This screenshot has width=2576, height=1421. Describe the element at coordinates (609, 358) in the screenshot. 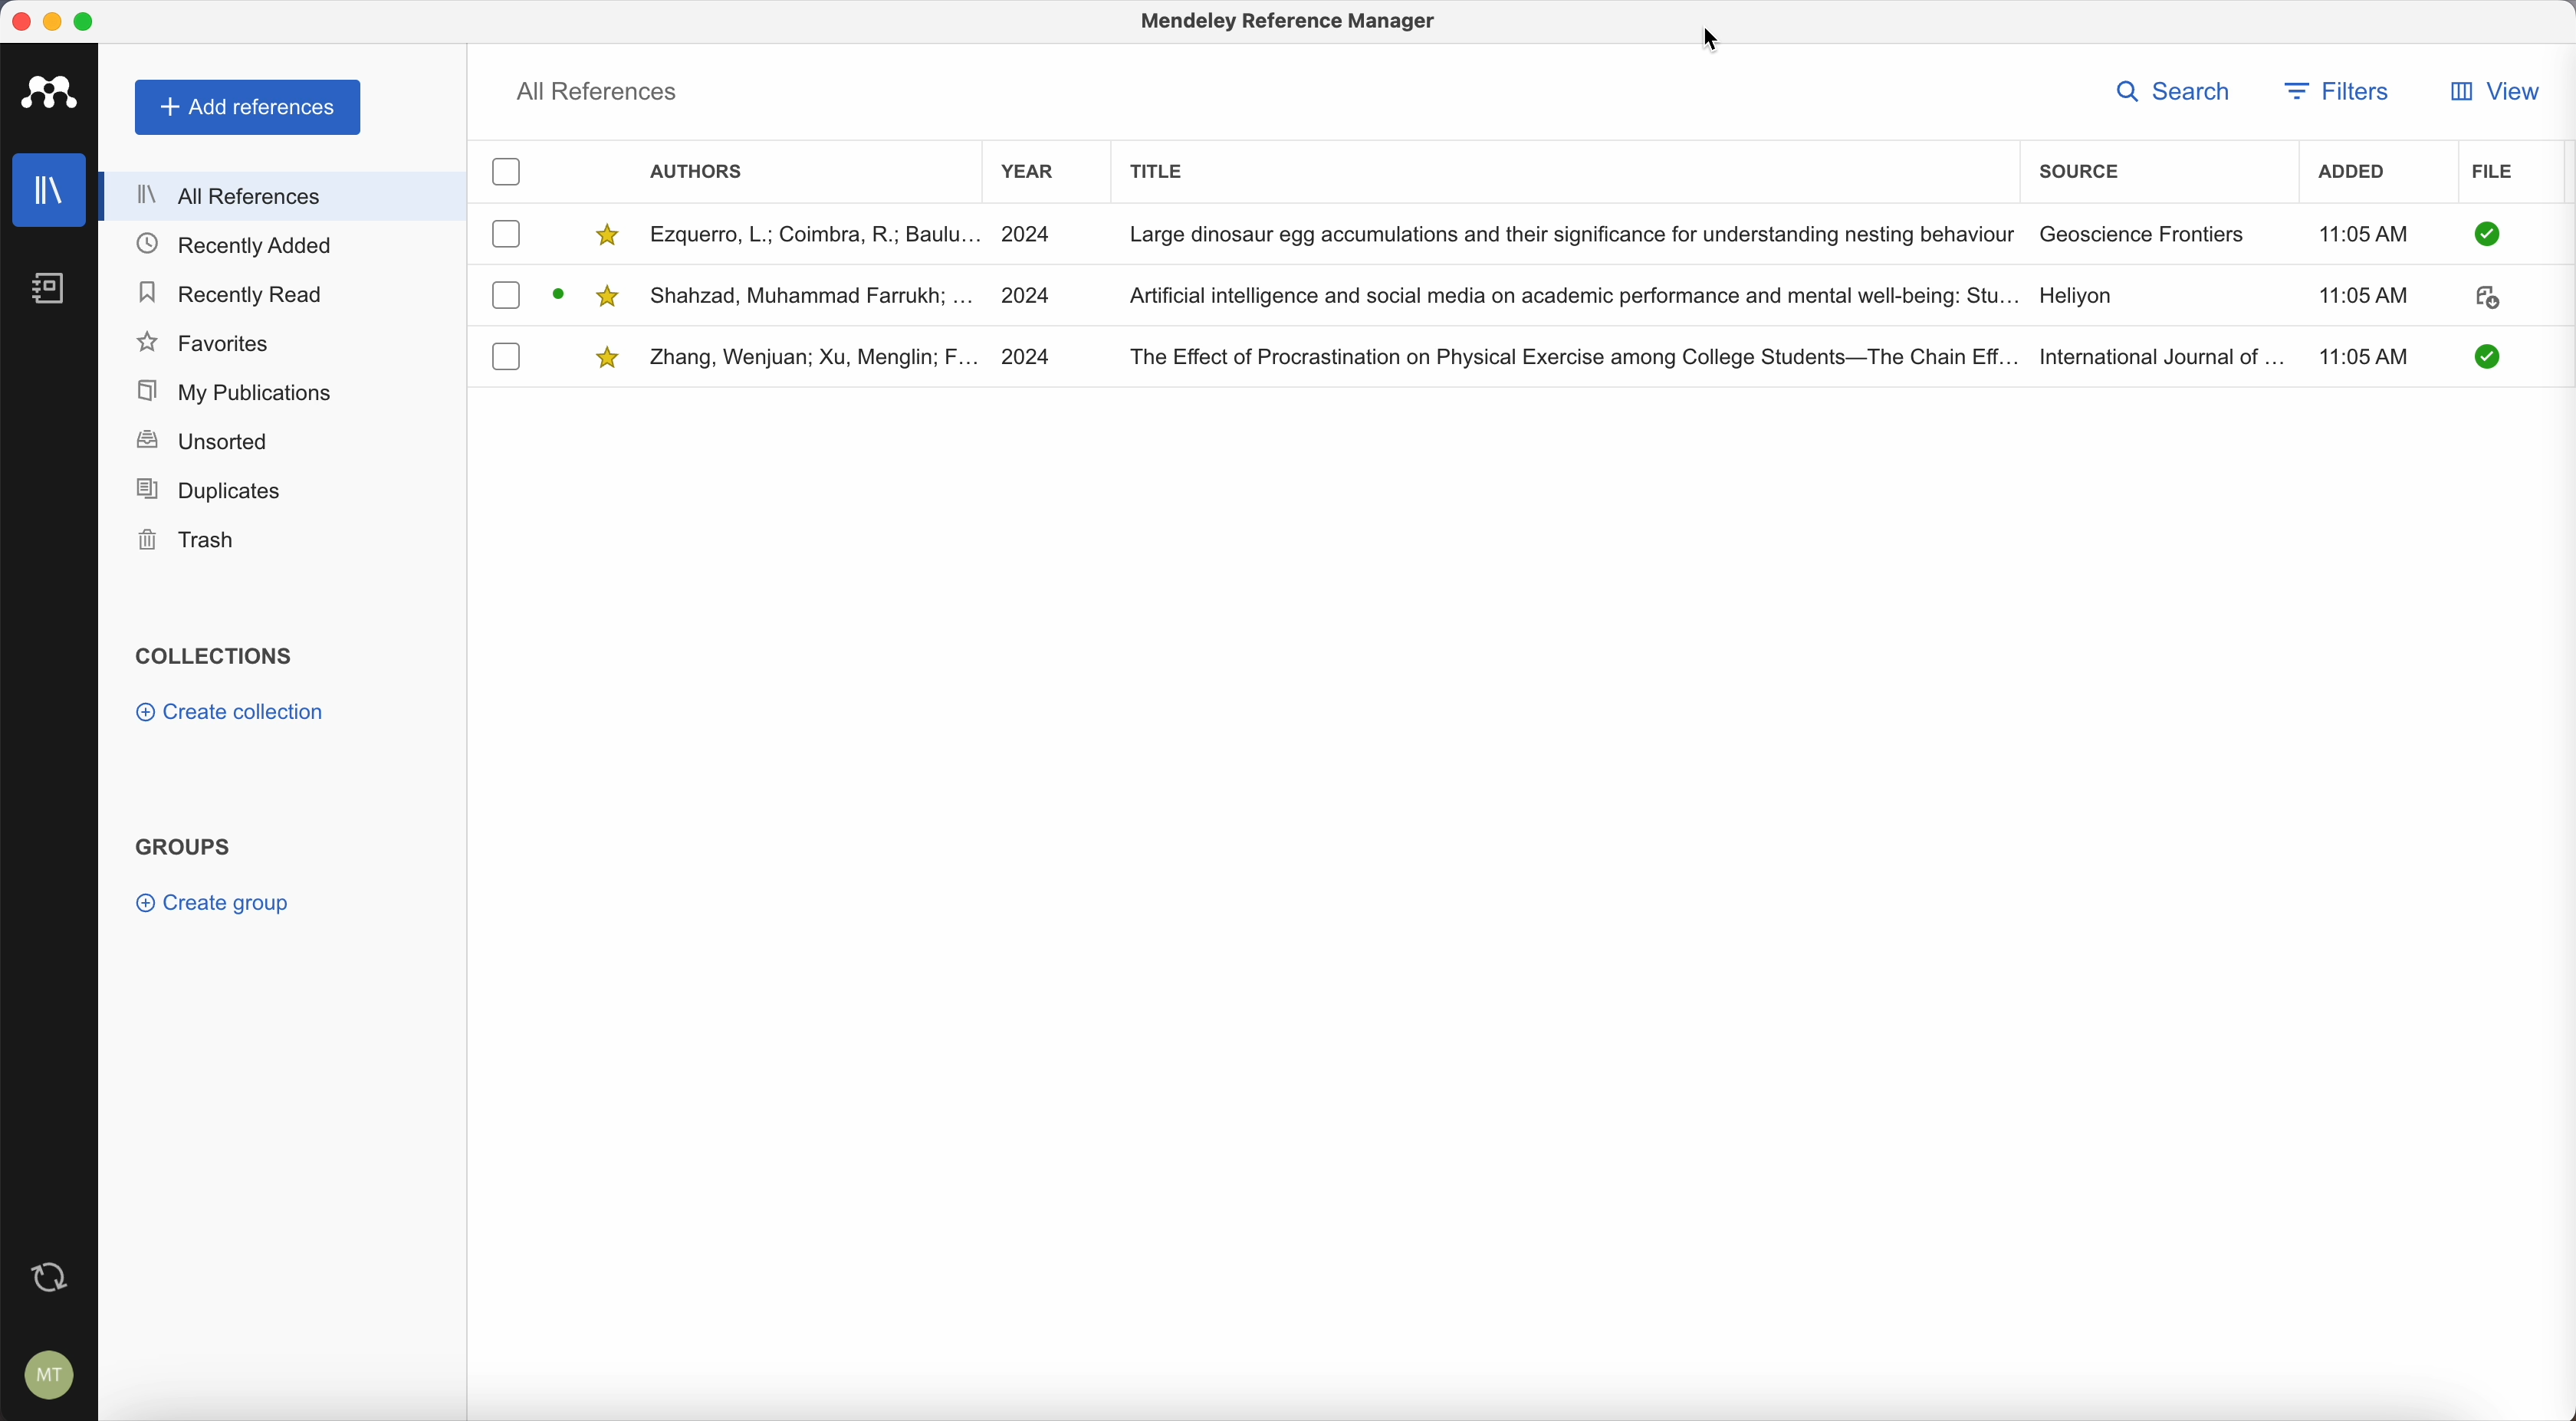

I see `favorite` at that location.